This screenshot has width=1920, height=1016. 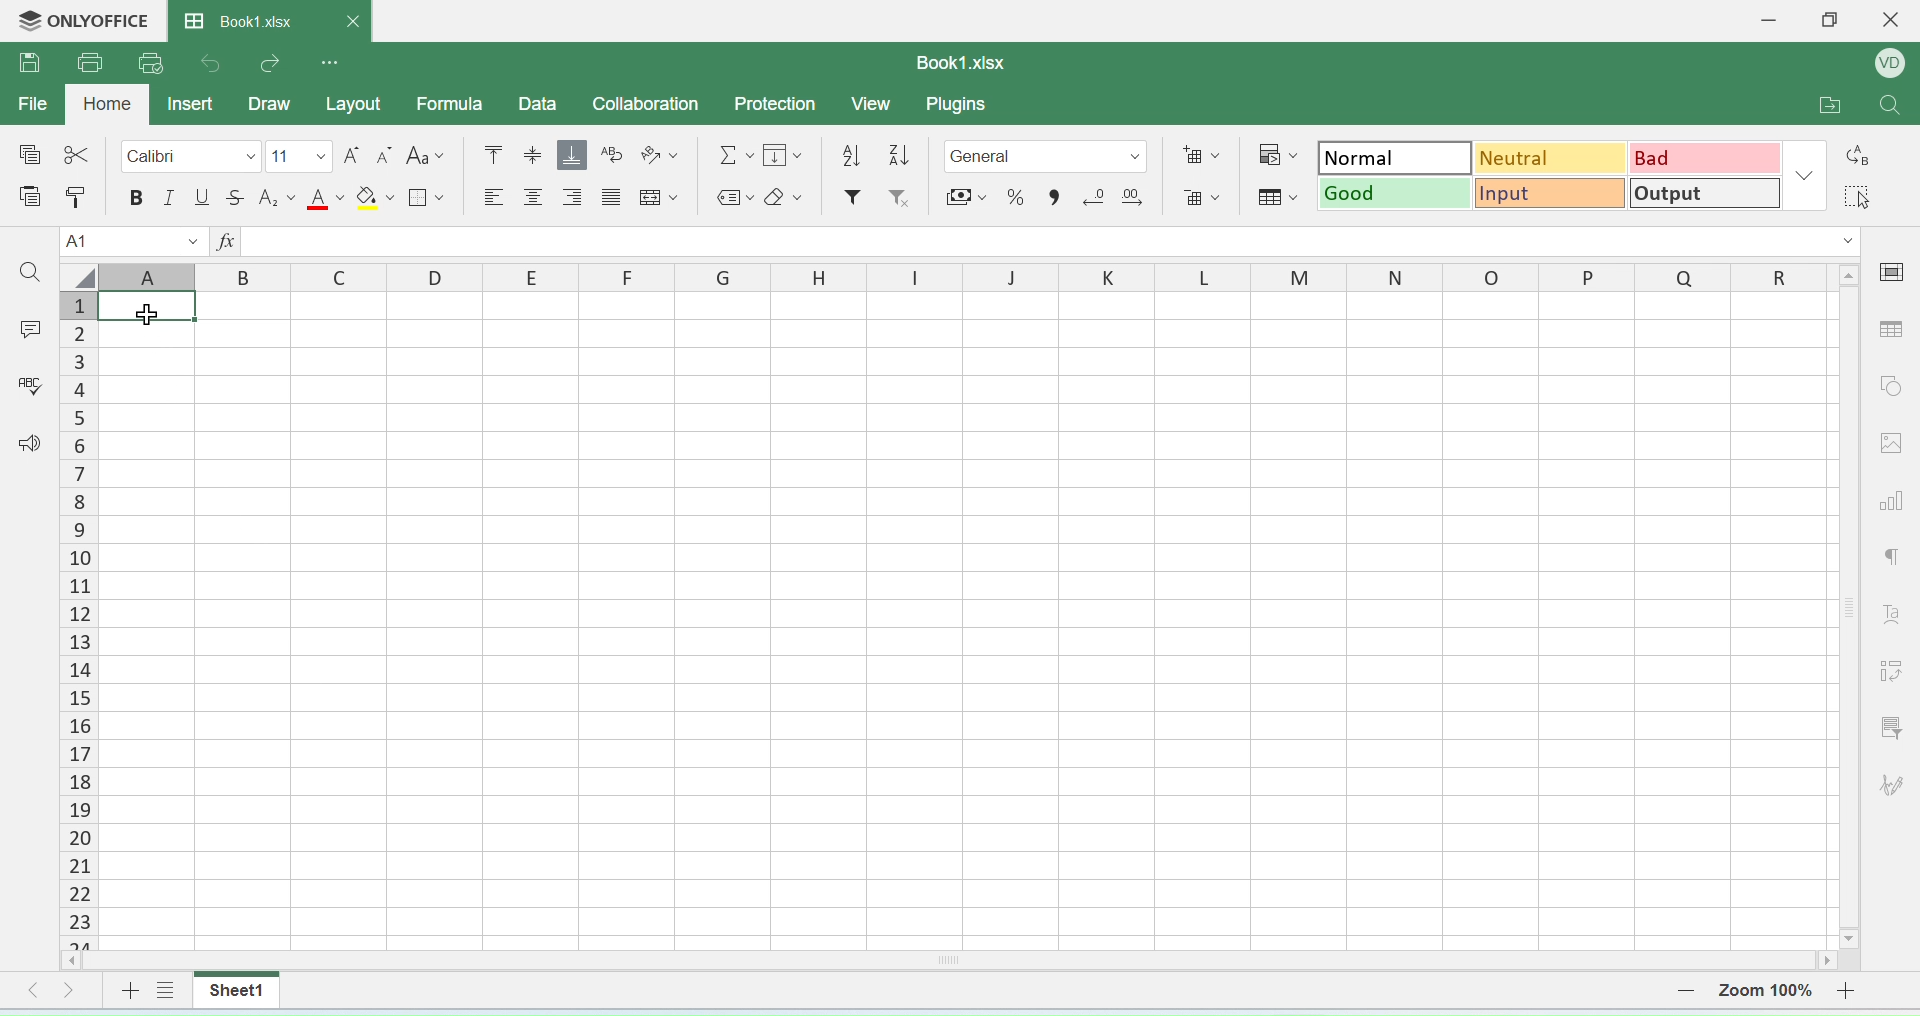 What do you see at coordinates (37, 107) in the screenshot?
I see `file` at bounding box center [37, 107].